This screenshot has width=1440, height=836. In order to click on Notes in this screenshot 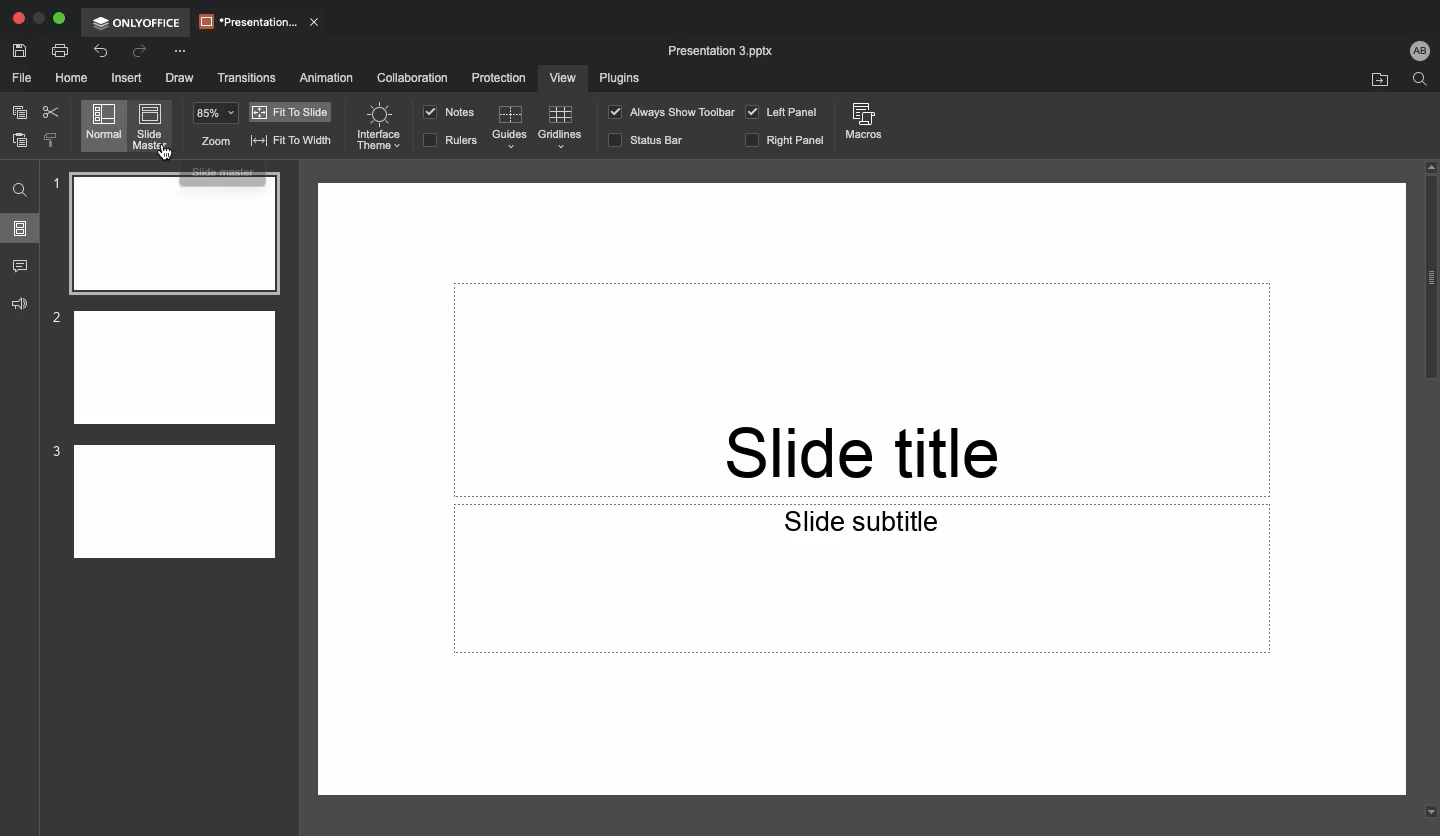, I will do `click(449, 112)`.